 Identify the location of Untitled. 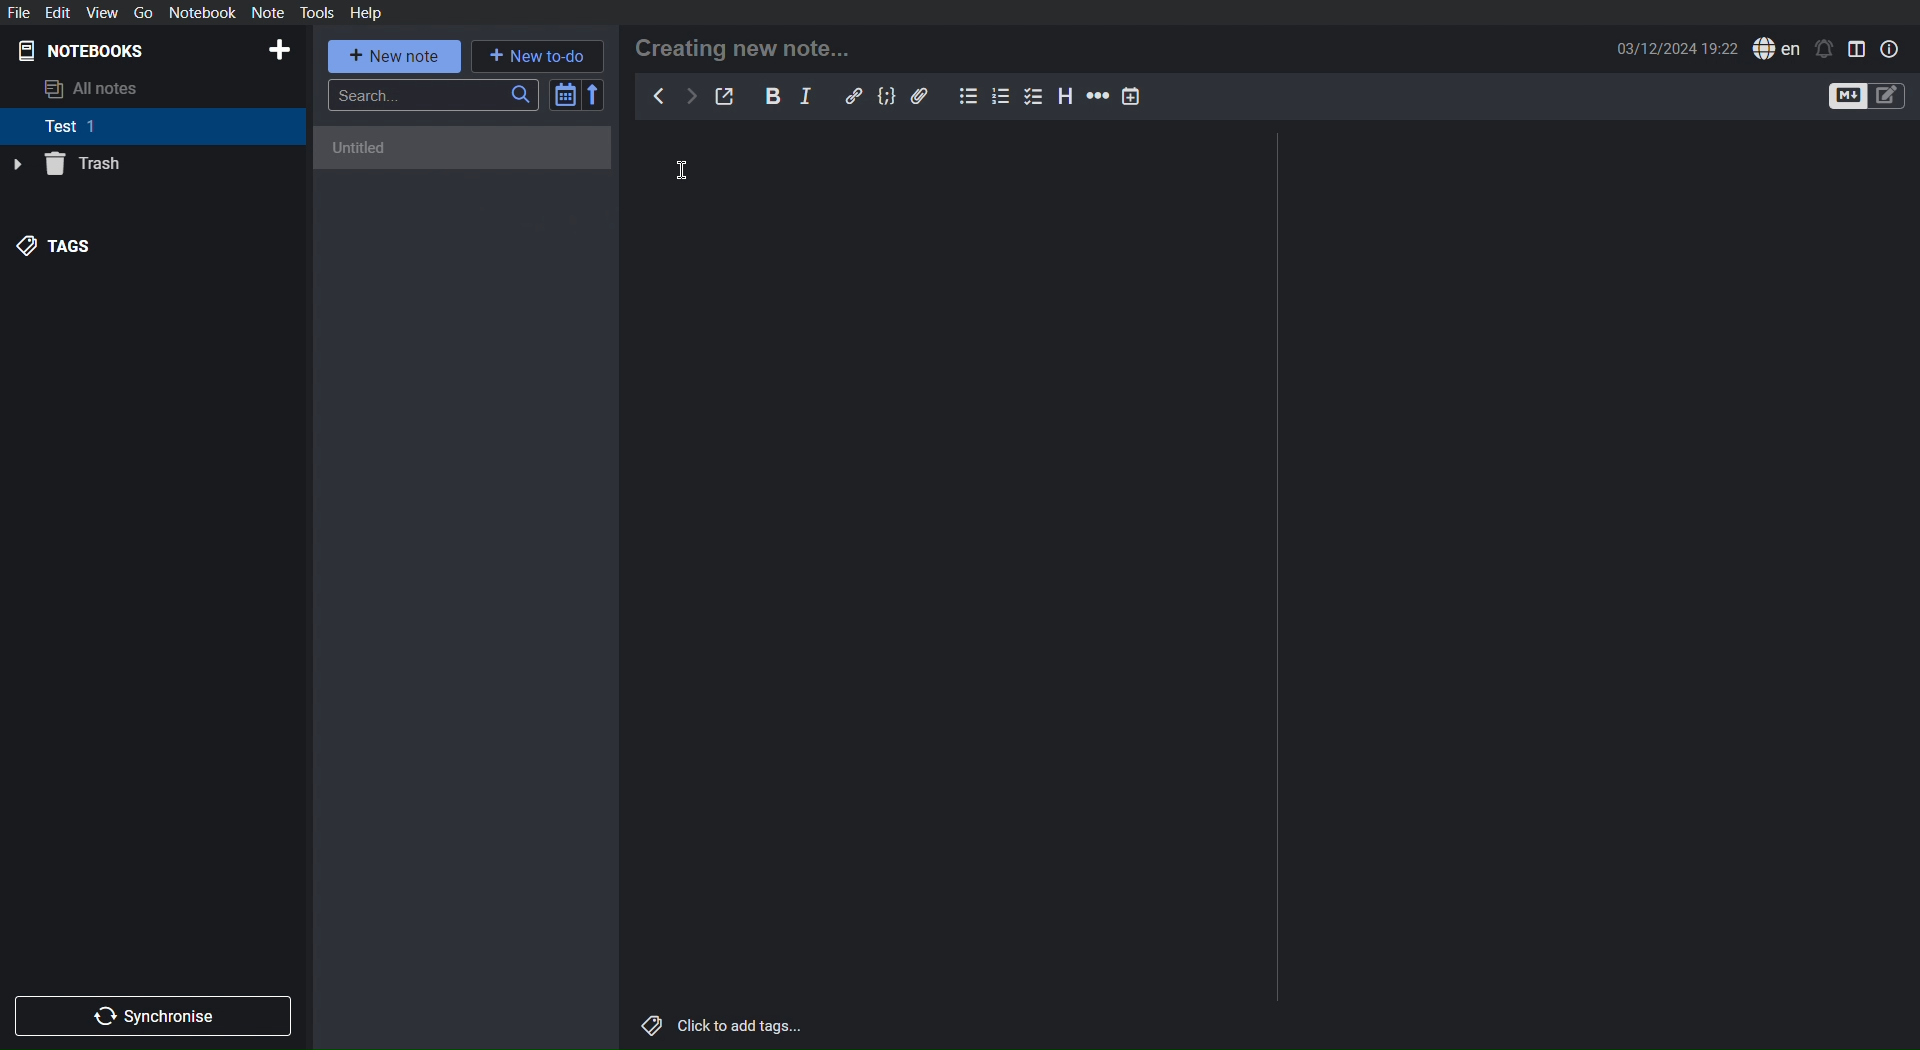
(462, 145).